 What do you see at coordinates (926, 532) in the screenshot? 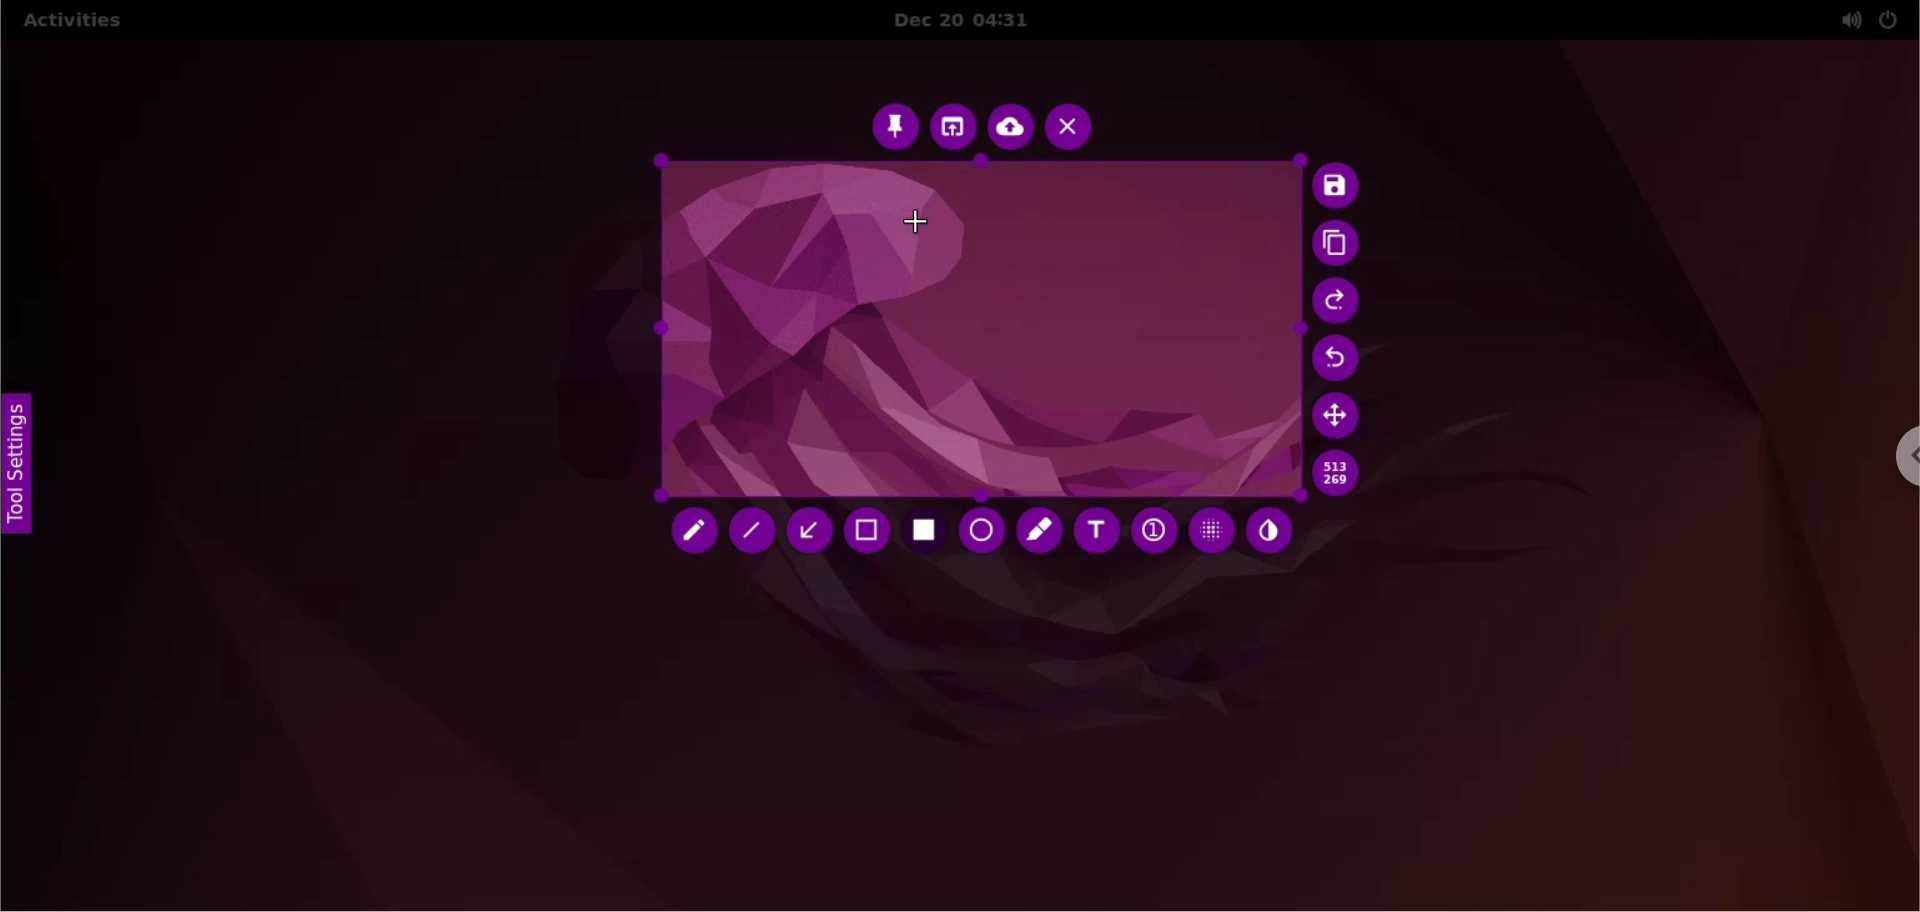
I see `rectangle tool` at bounding box center [926, 532].